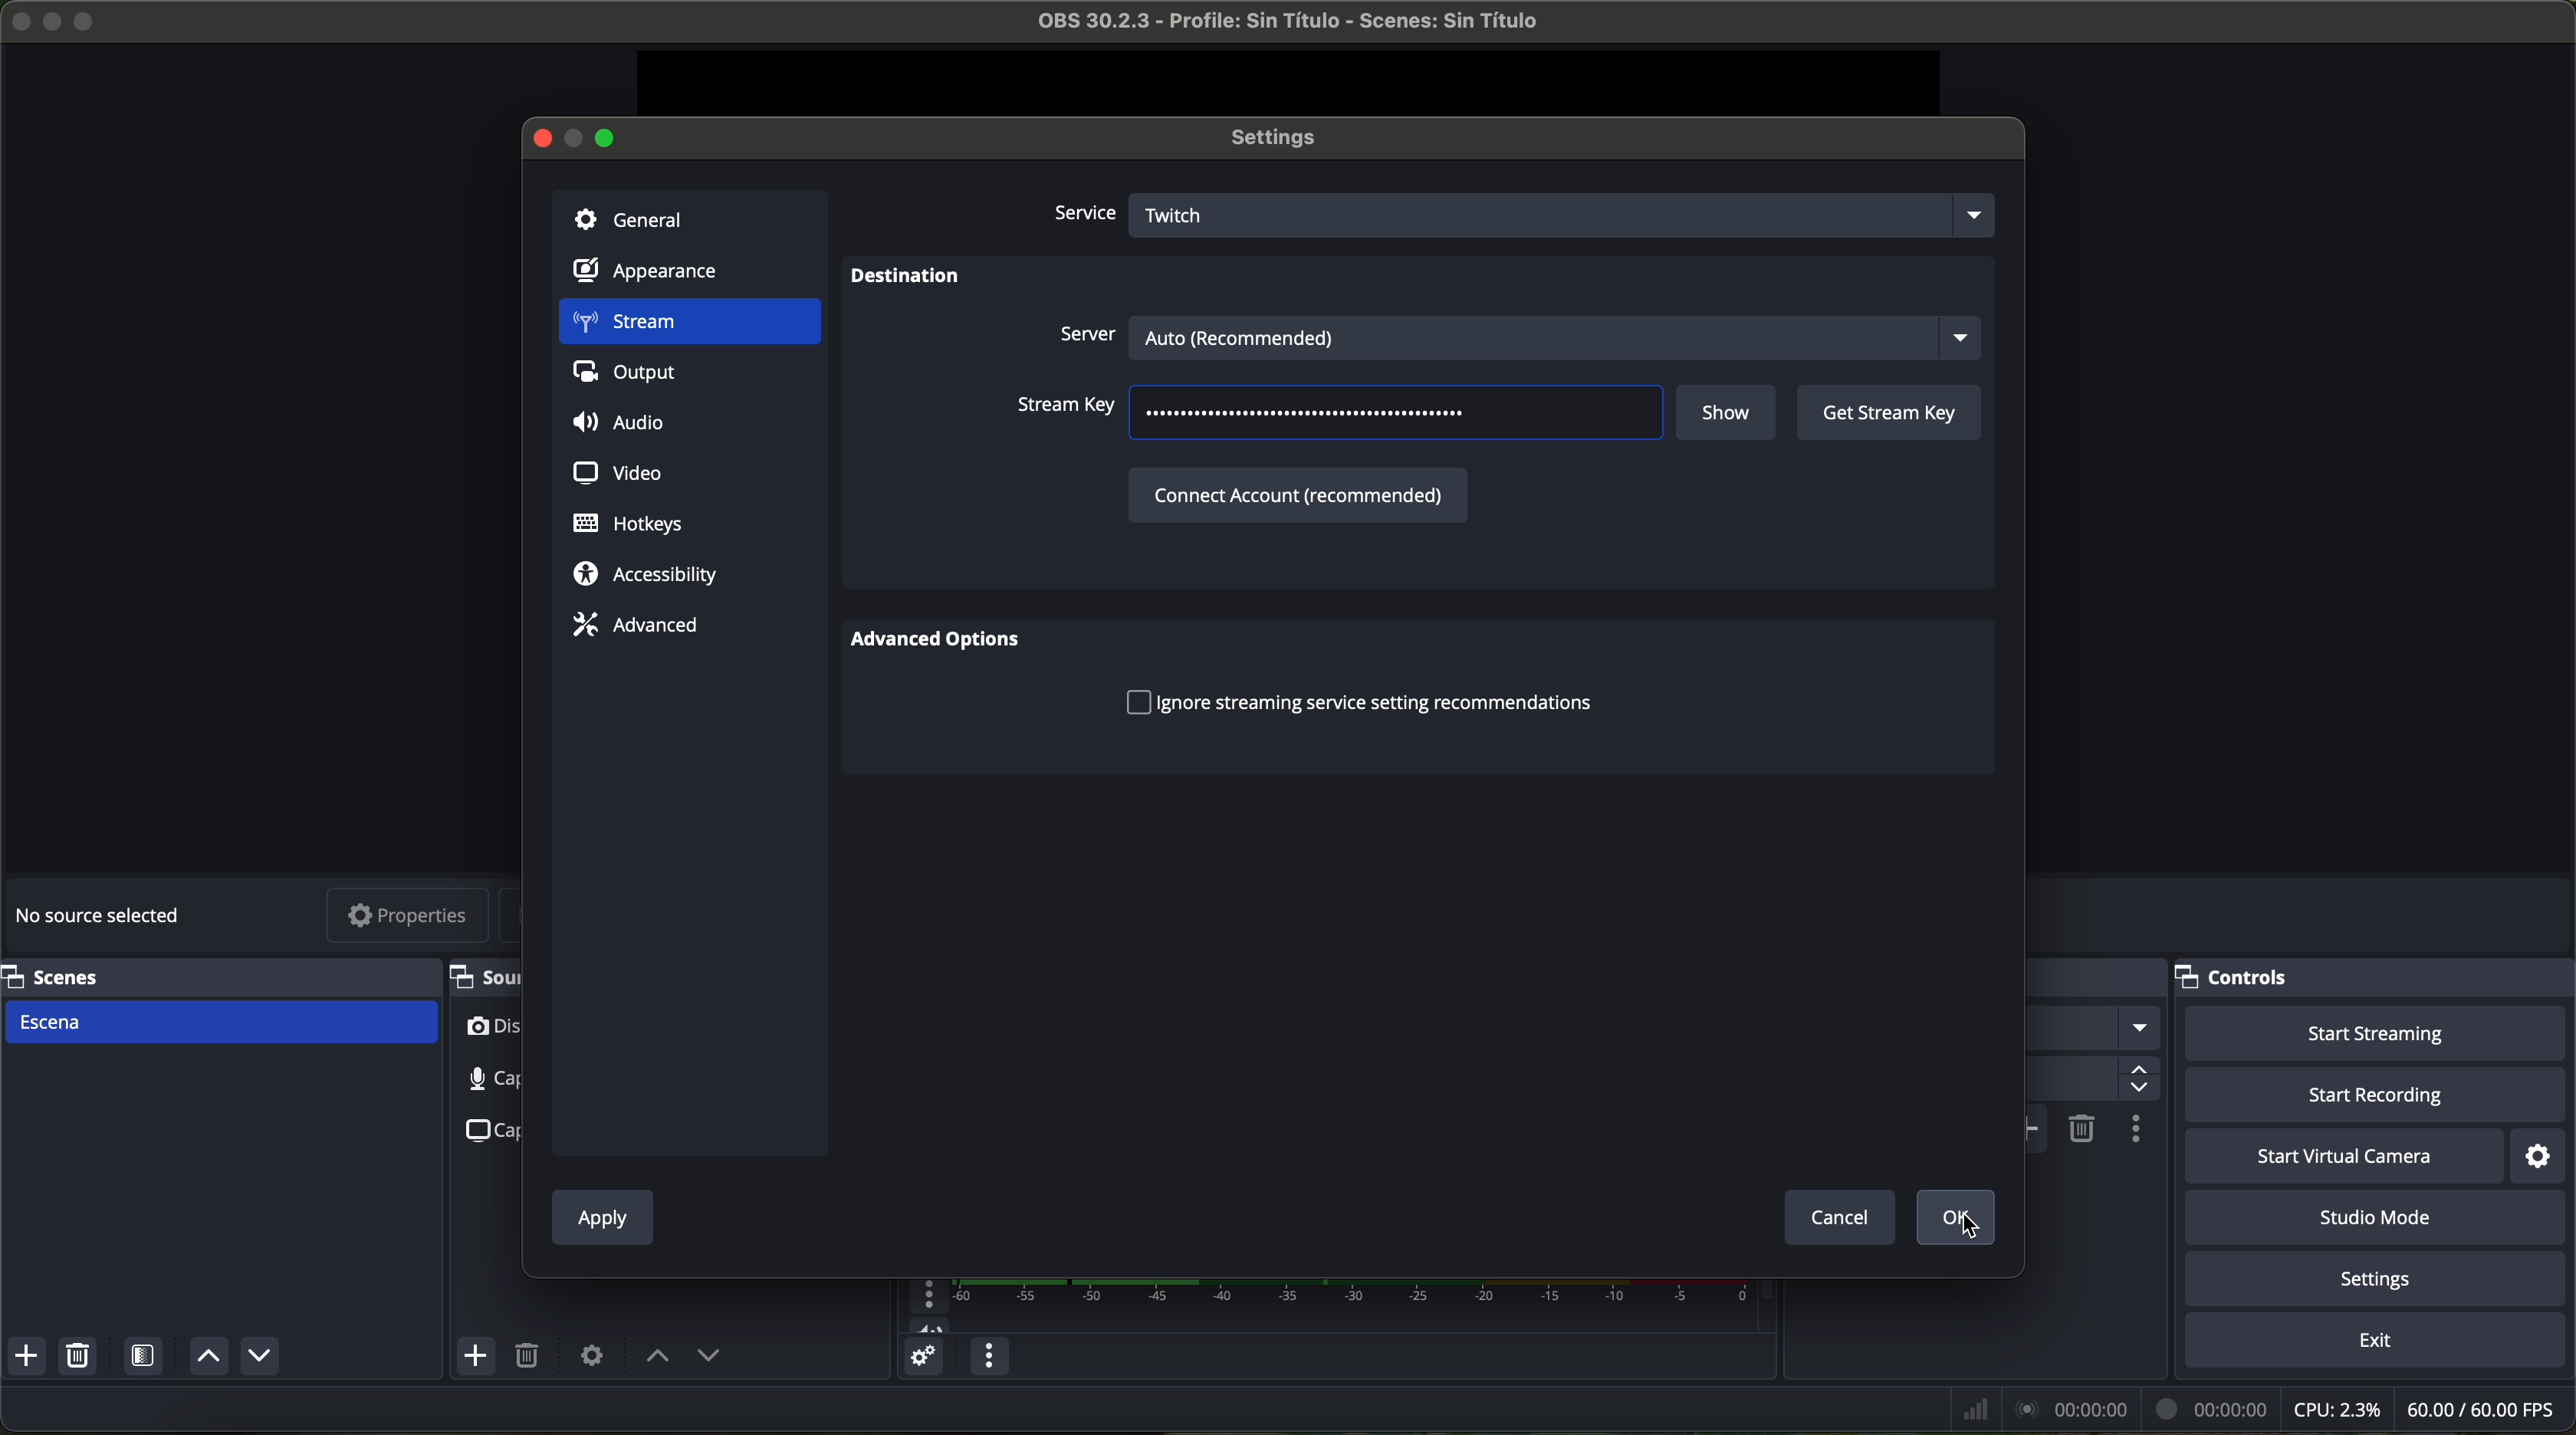 Image resolution: width=2576 pixels, height=1435 pixels. What do you see at coordinates (608, 136) in the screenshot?
I see `maximize window` at bounding box center [608, 136].